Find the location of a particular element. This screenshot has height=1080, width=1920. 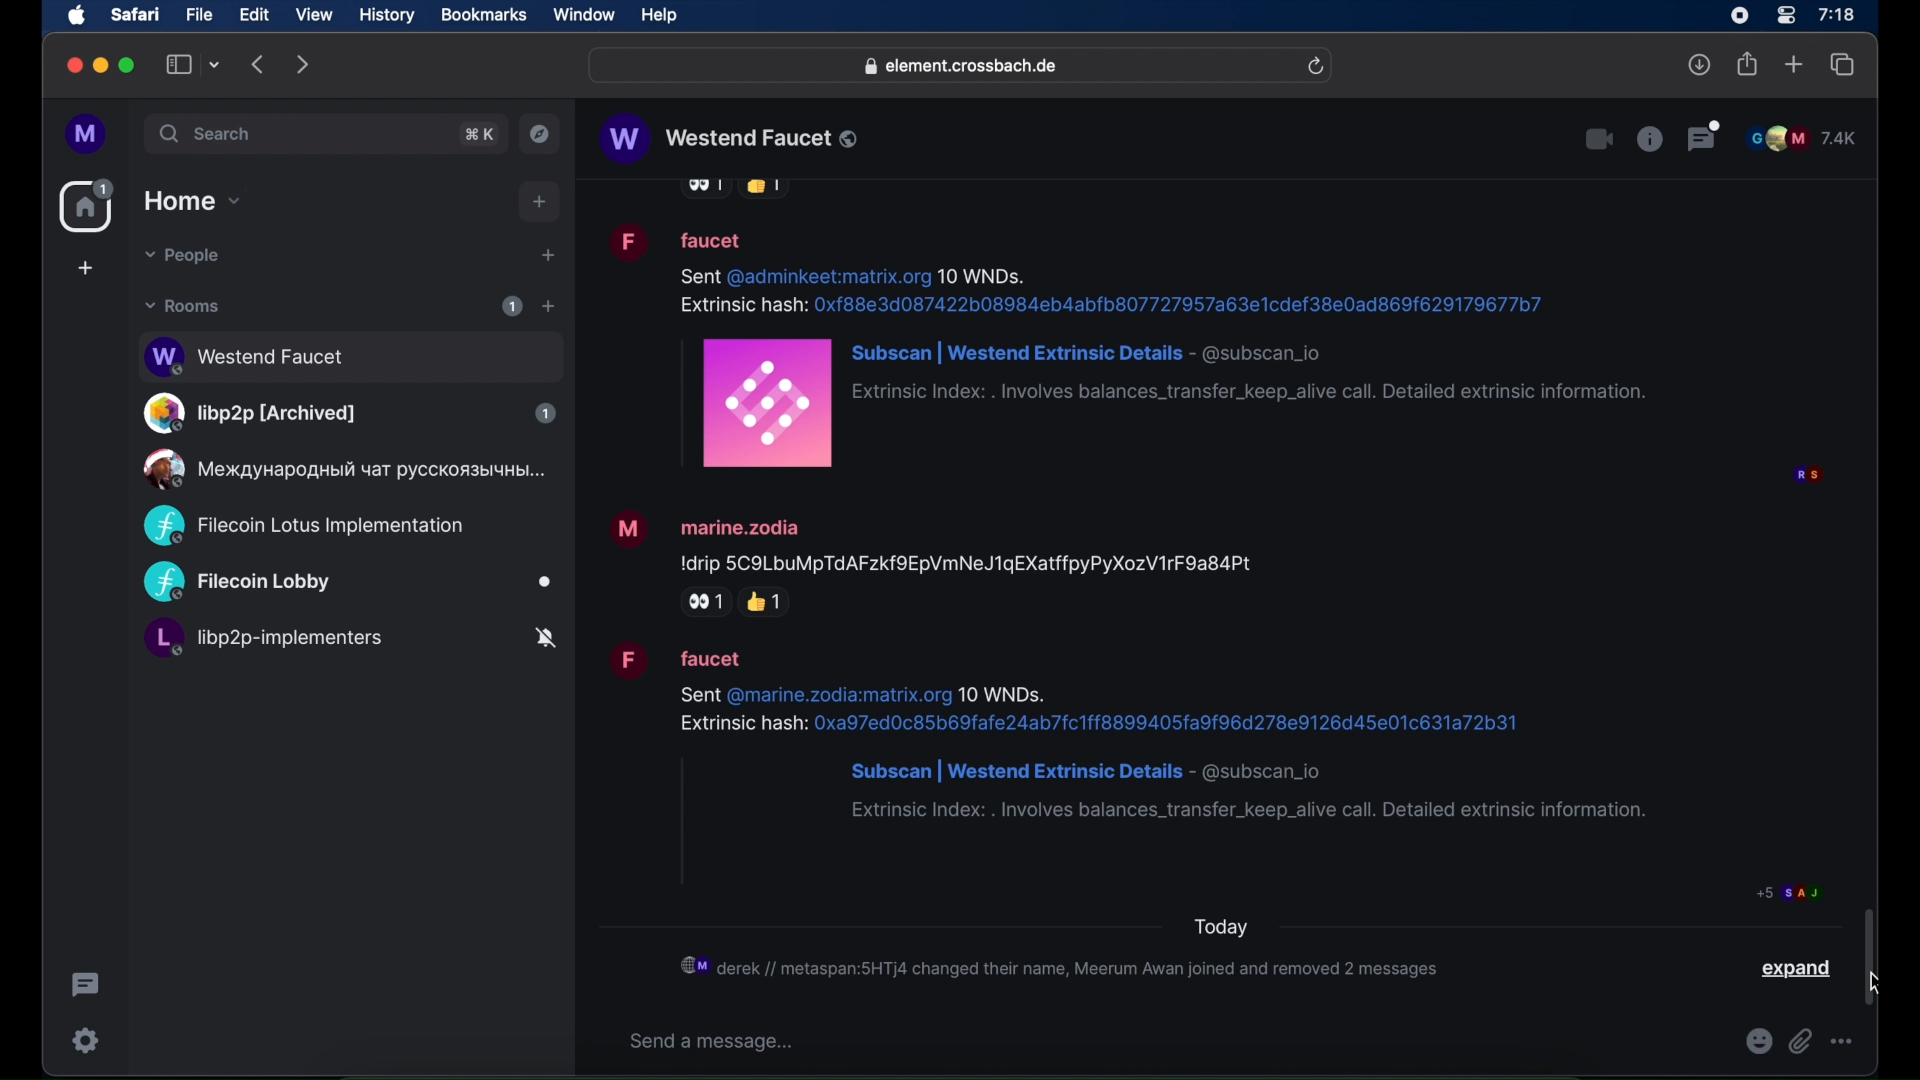

room info is located at coordinates (1649, 138).